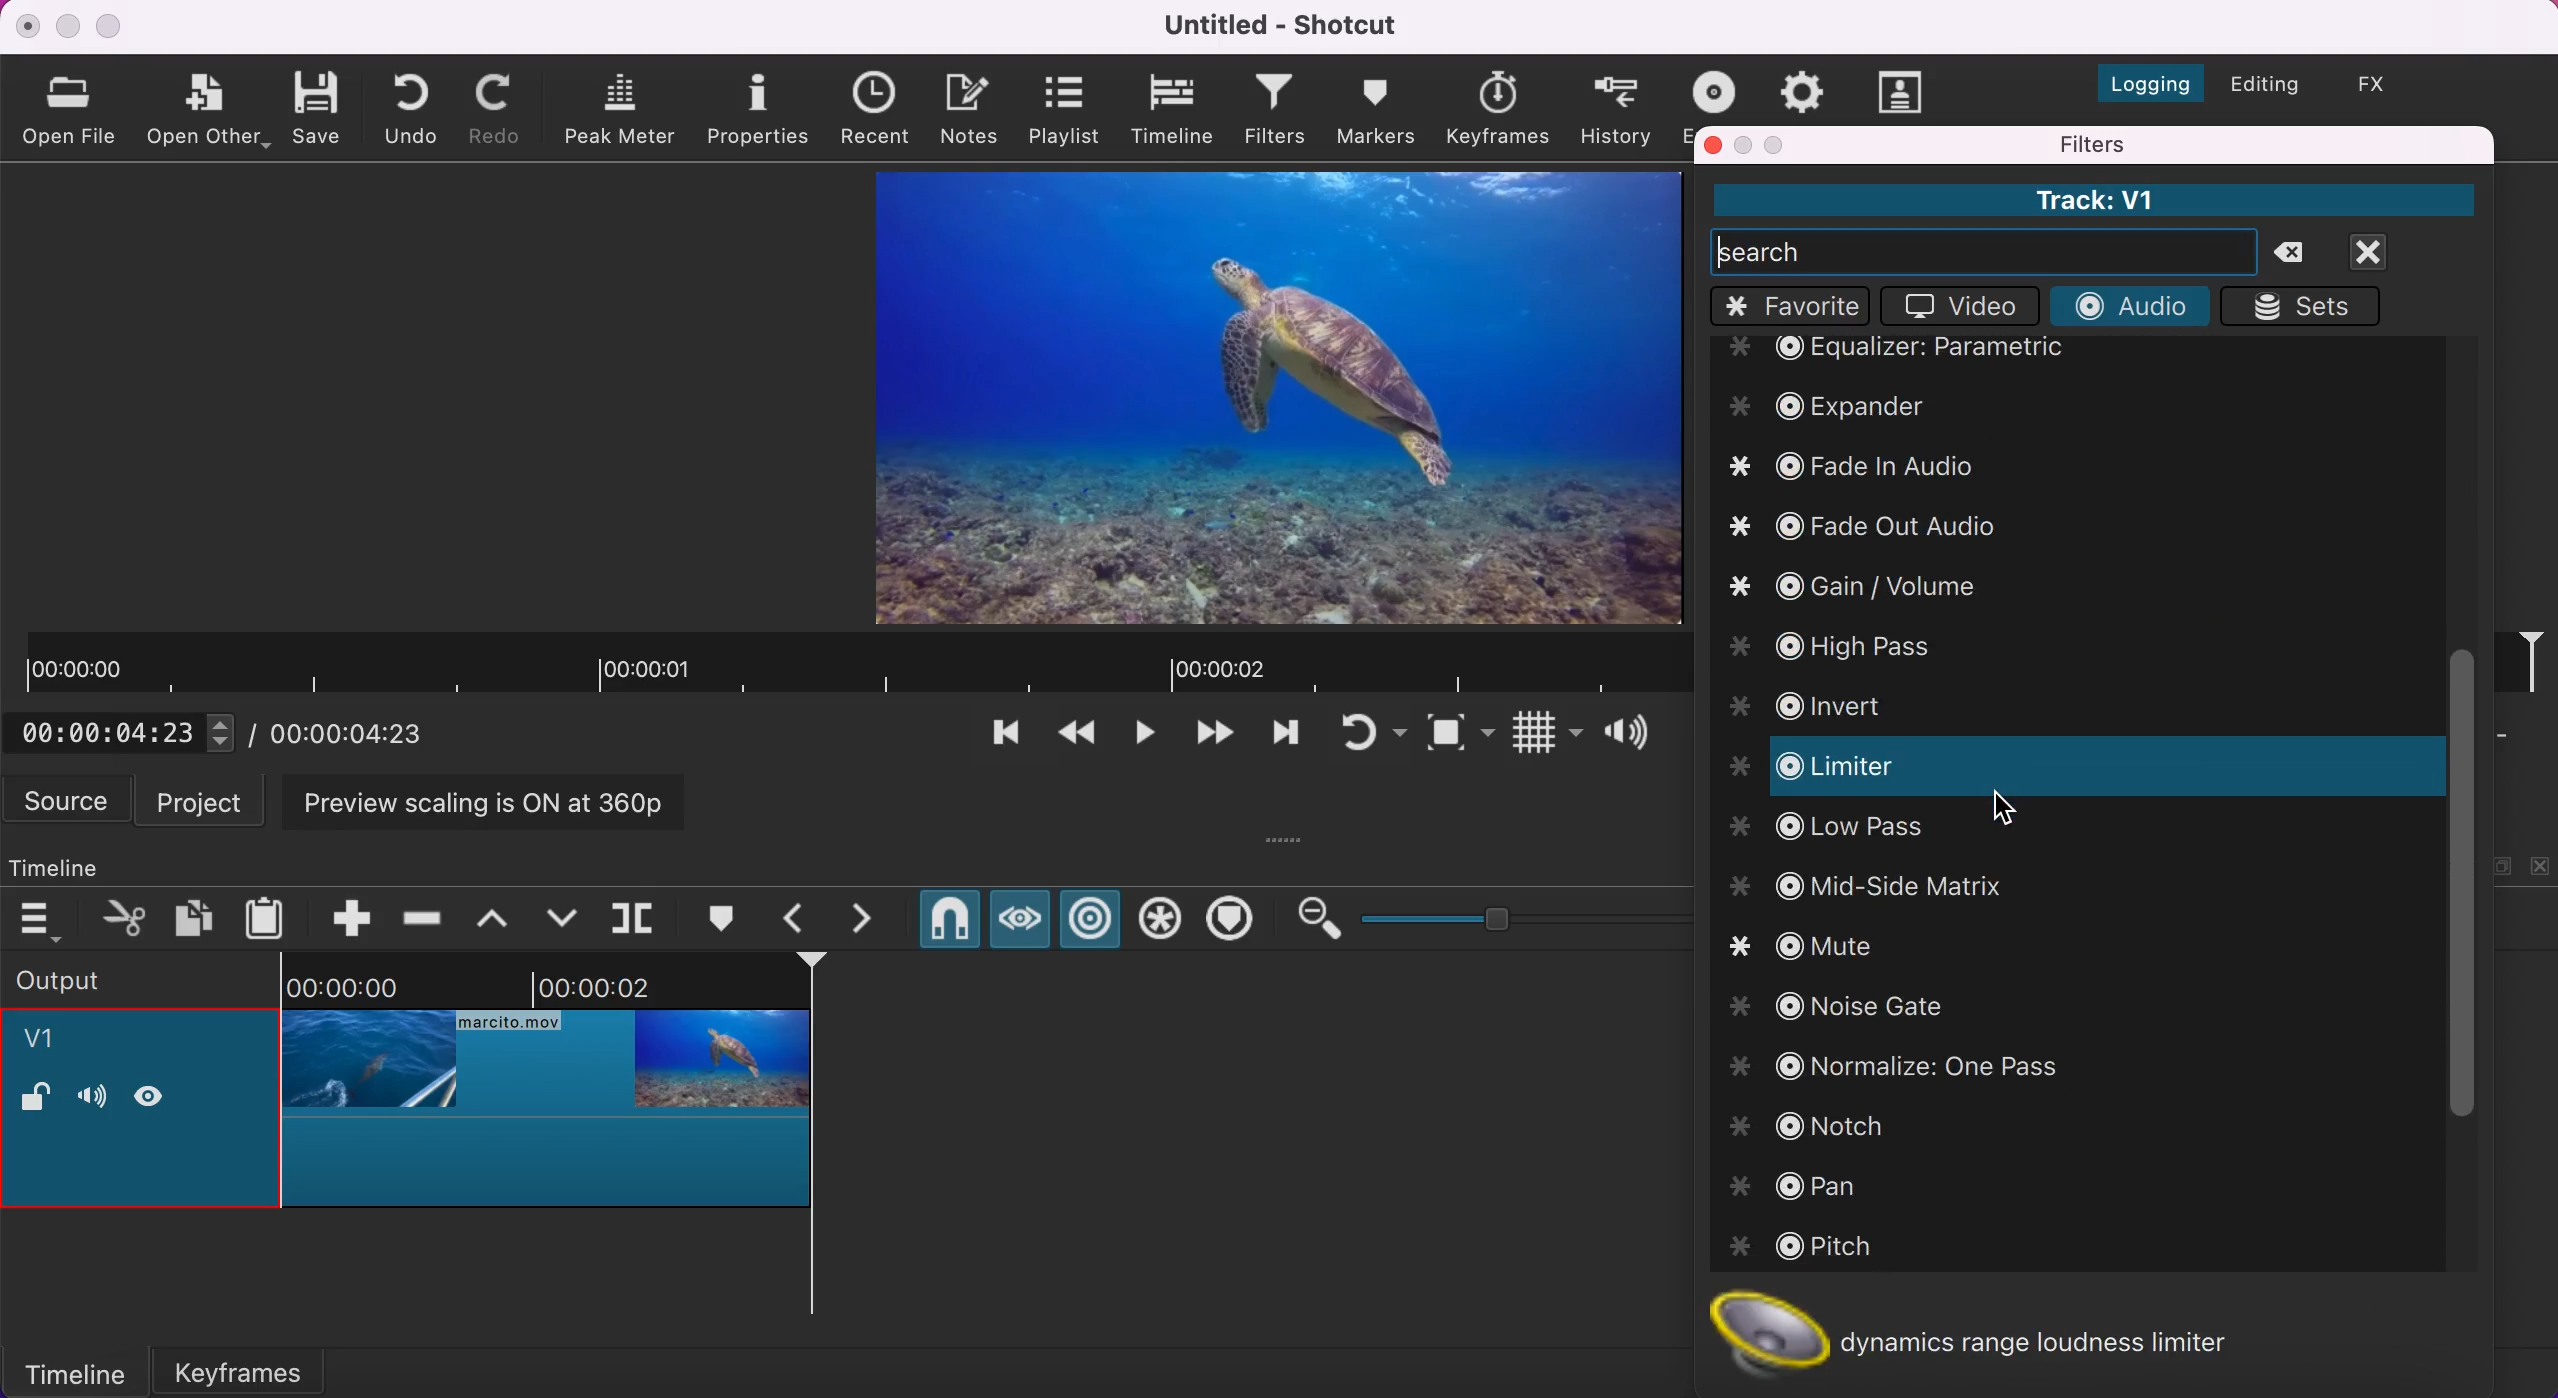  I want to click on minimize, so click(1746, 145).